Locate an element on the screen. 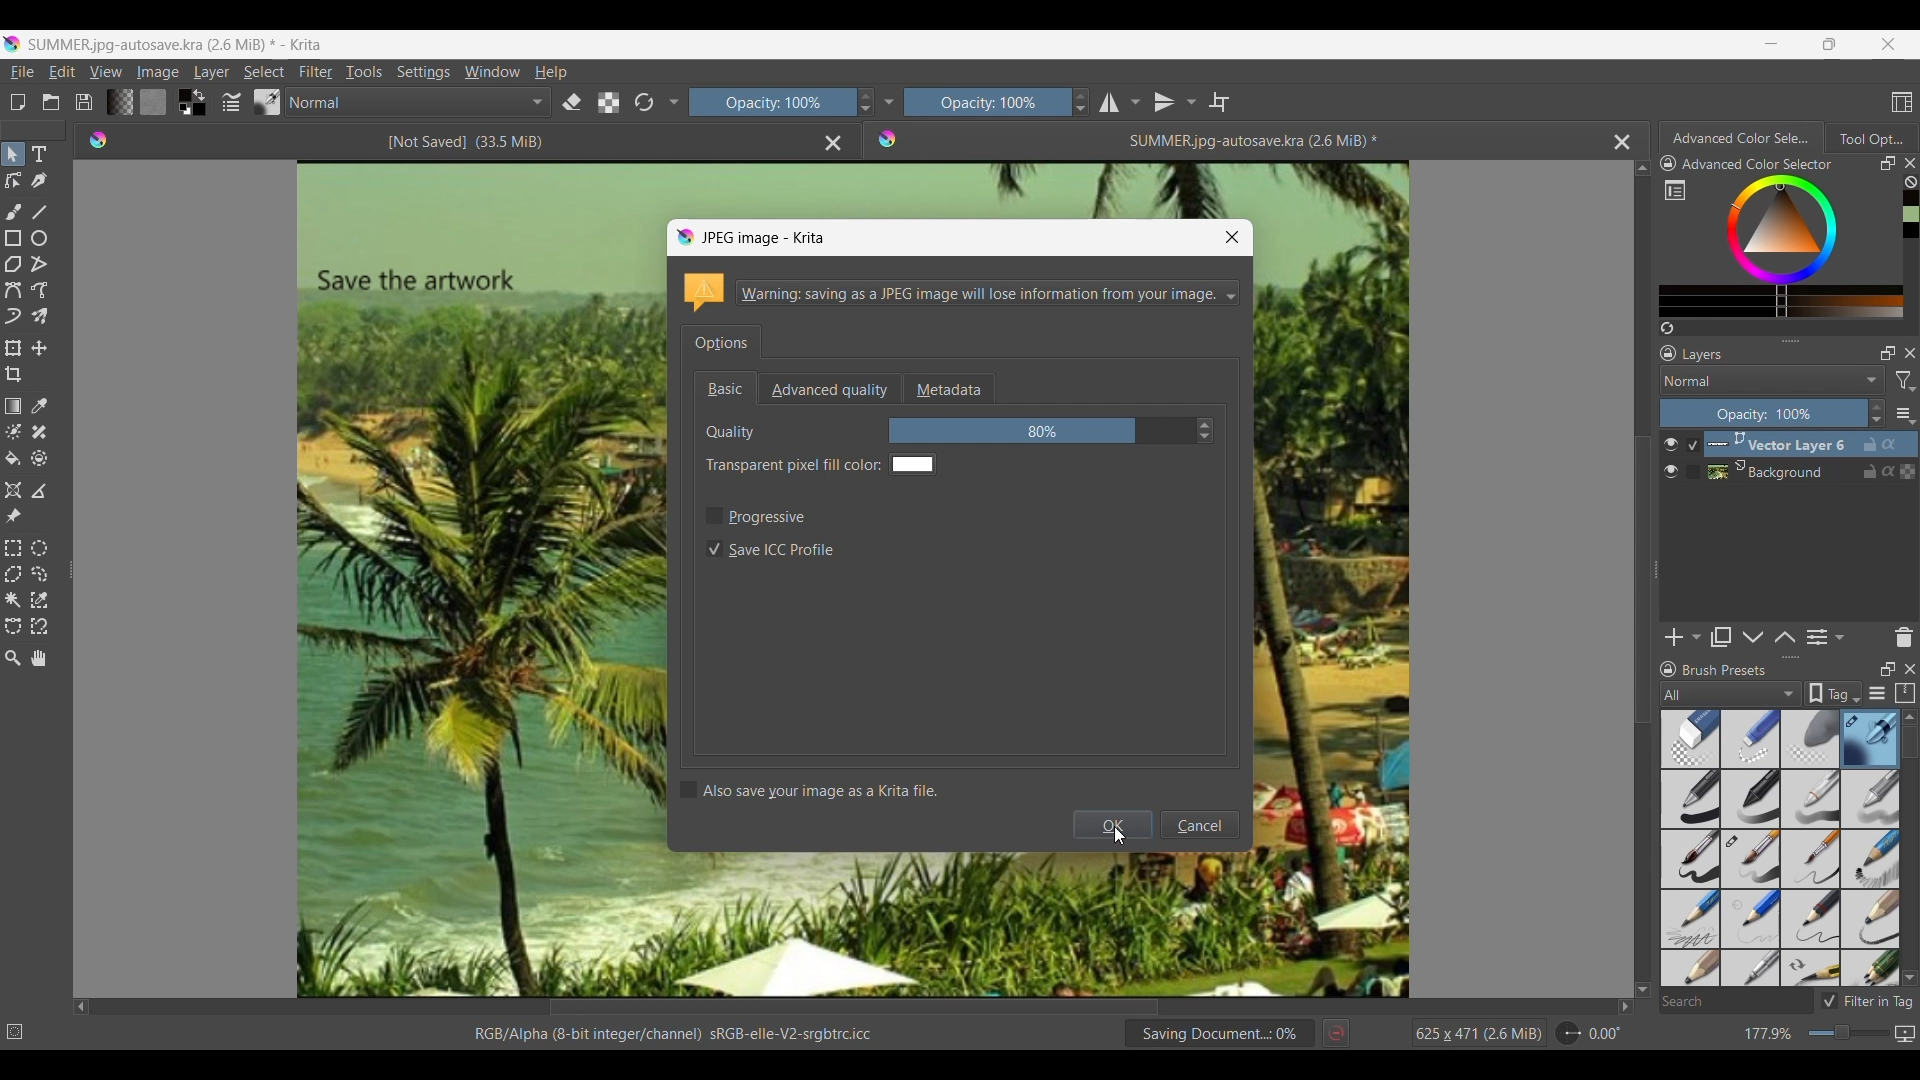 Image resolution: width=1920 pixels, height=1080 pixels. Multi-brush tool is located at coordinates (39, 316).